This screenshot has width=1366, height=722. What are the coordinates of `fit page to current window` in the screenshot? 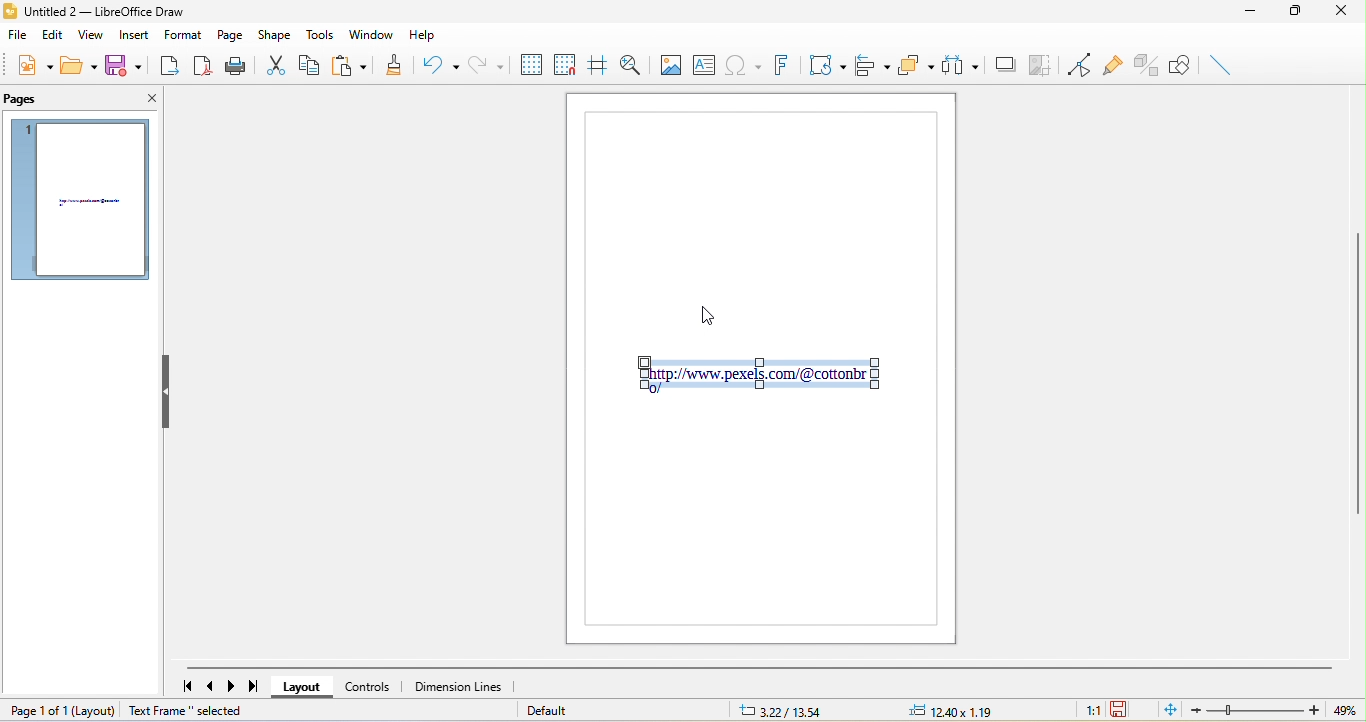 It's located at (1171, 709).